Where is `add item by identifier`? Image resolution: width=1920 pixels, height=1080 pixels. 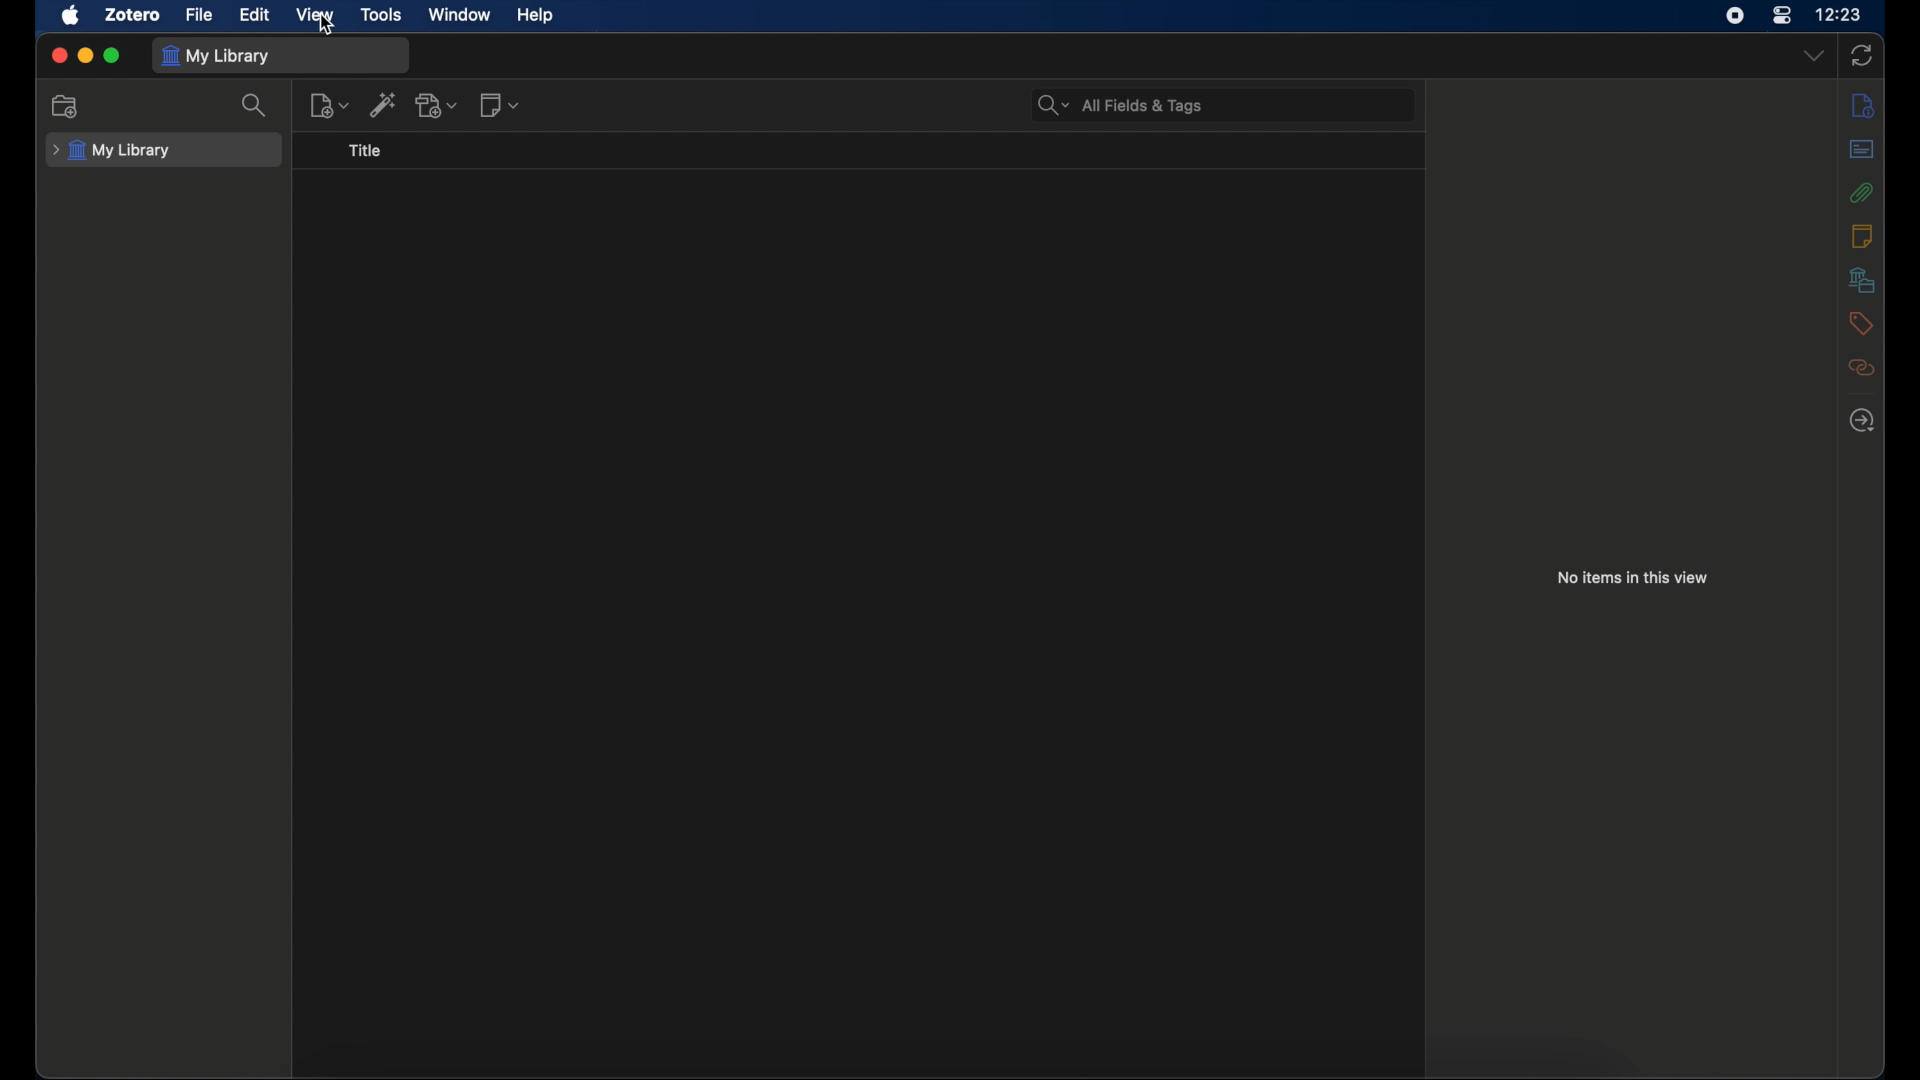 add item by identifier is located at coordinates (384, 104).